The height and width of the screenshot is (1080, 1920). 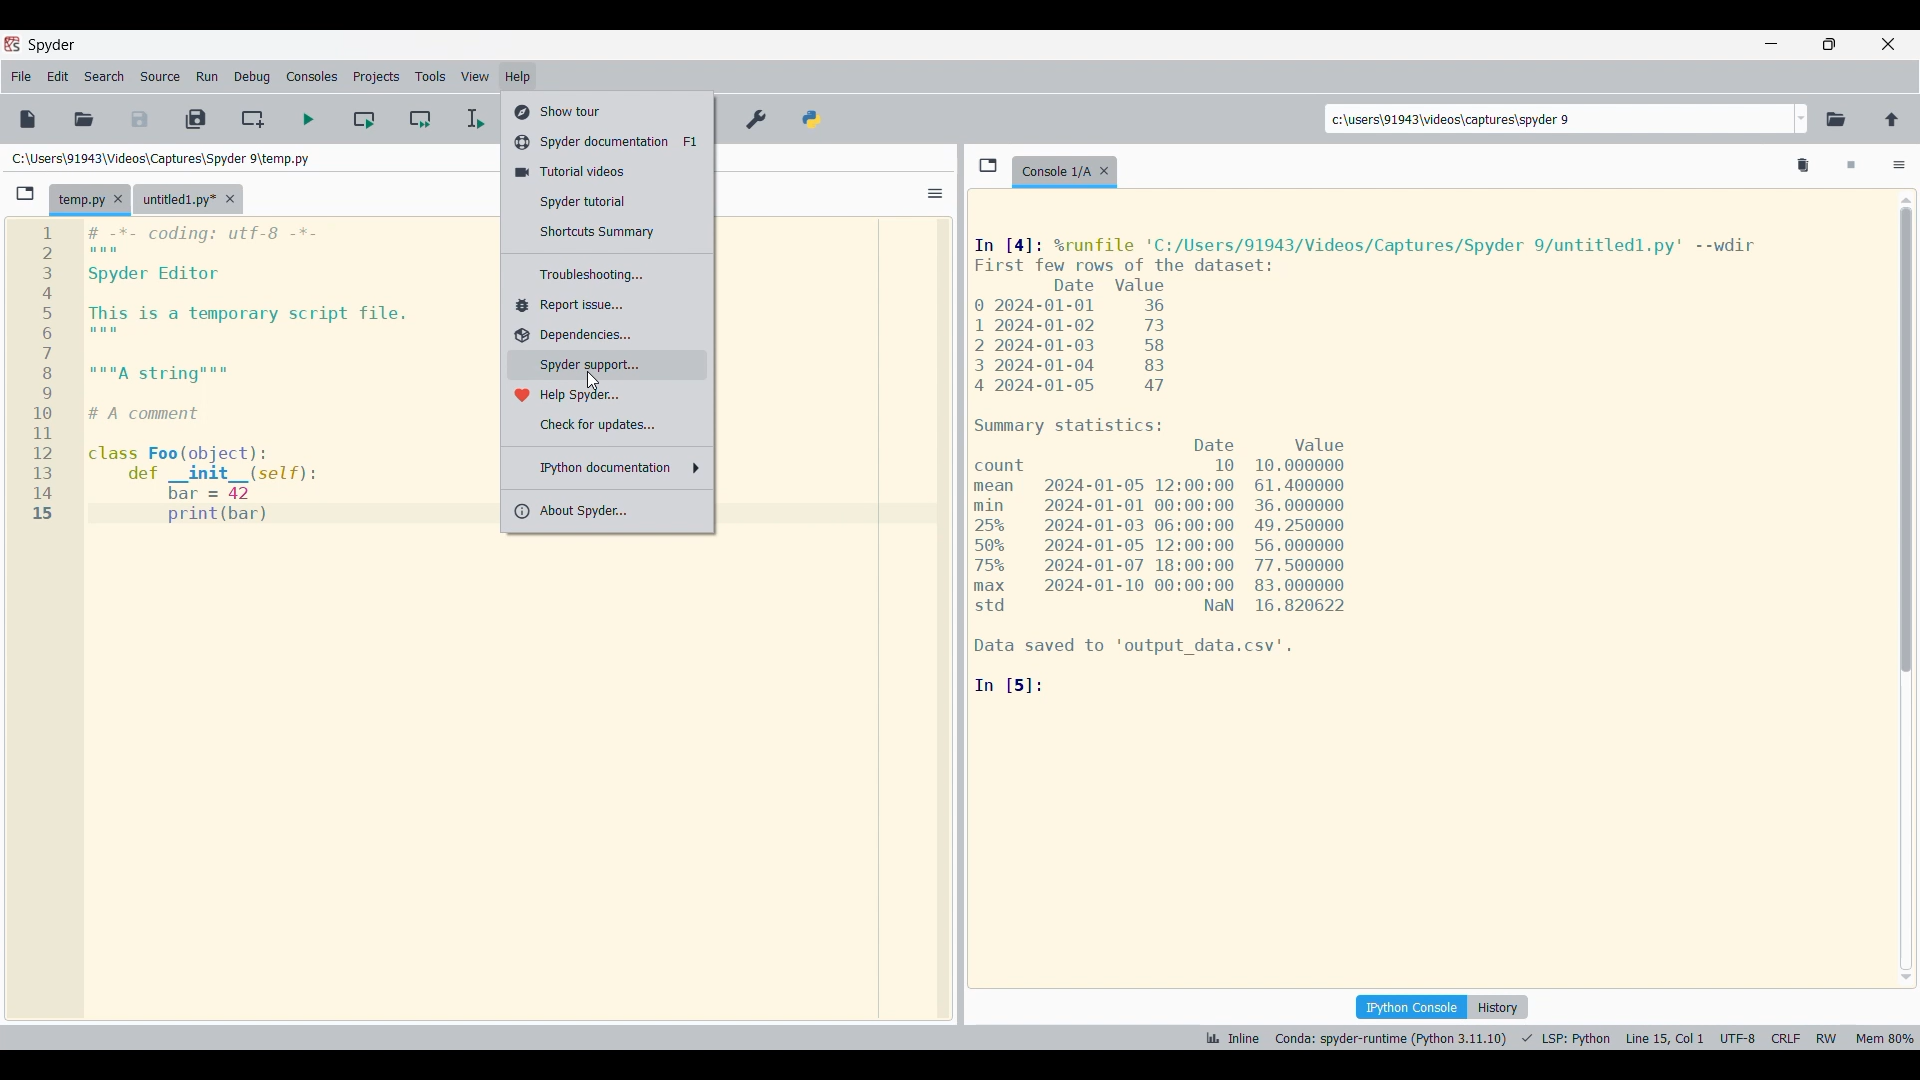 What do you see at coordinates (607, 171) in the screenshot?
I see `Tutorial videos` at bounding box center [607, 171].